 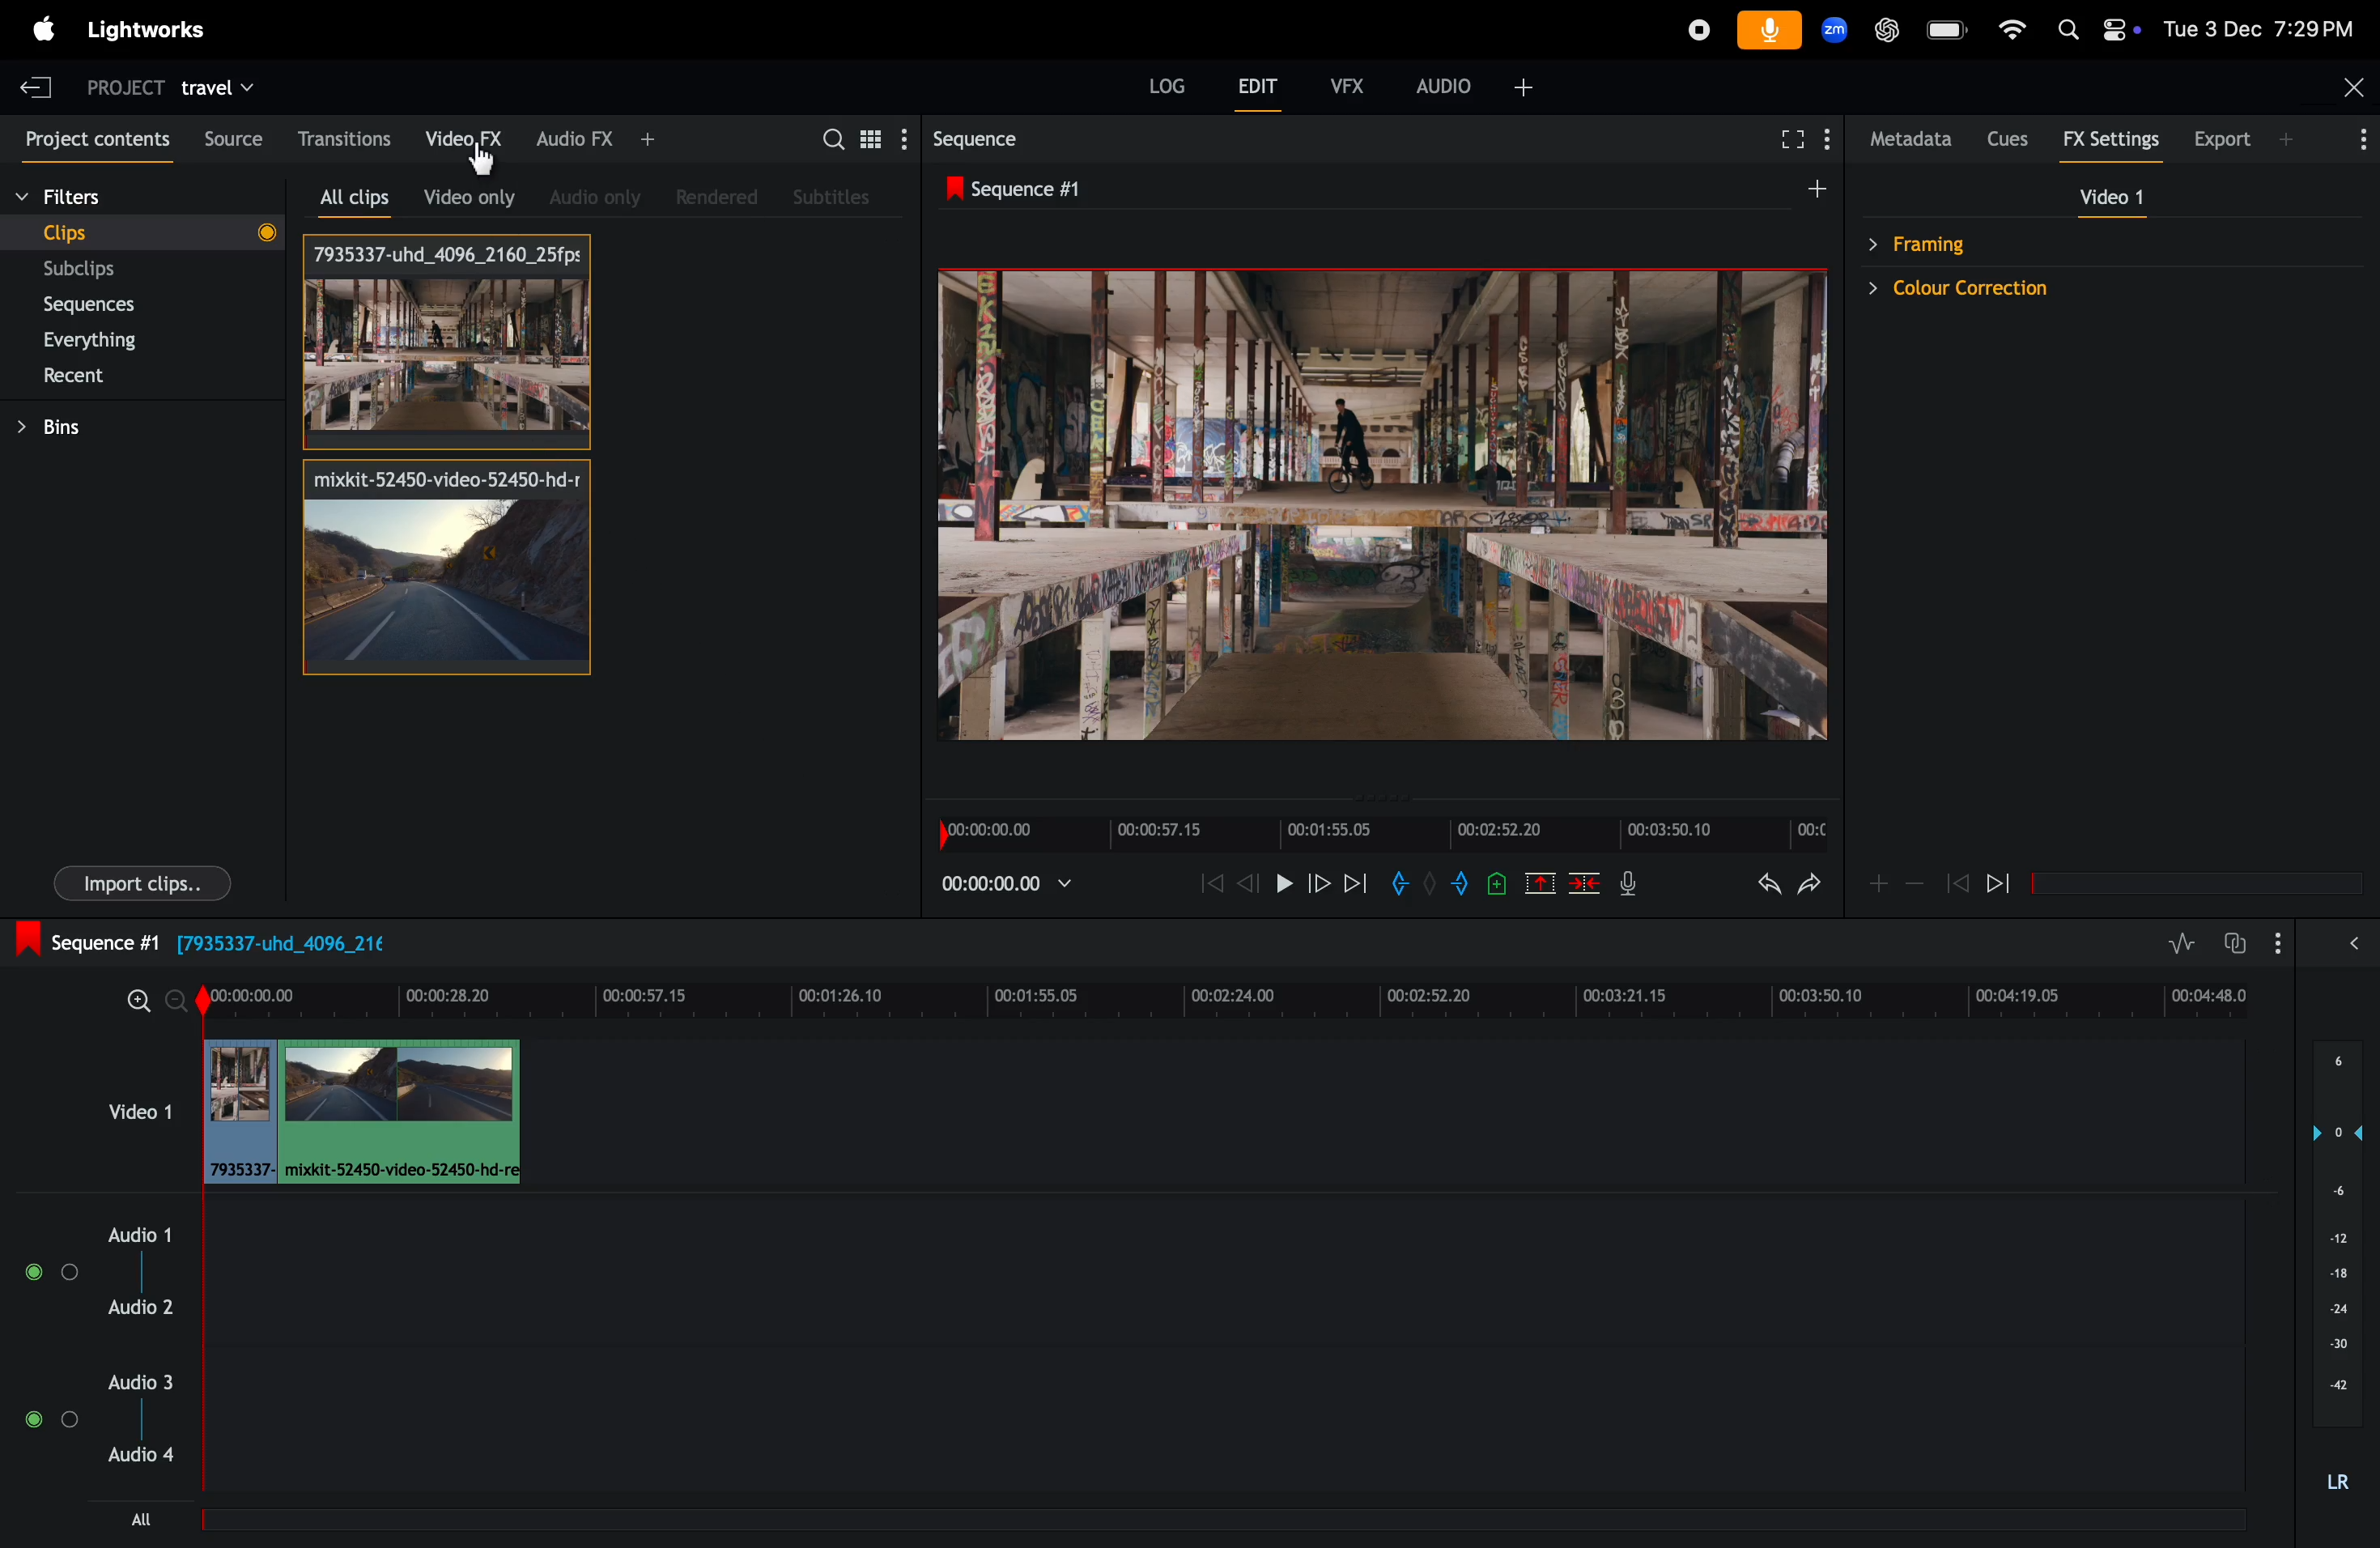 I want to click on Audio mx, so click(x=588, y=196).